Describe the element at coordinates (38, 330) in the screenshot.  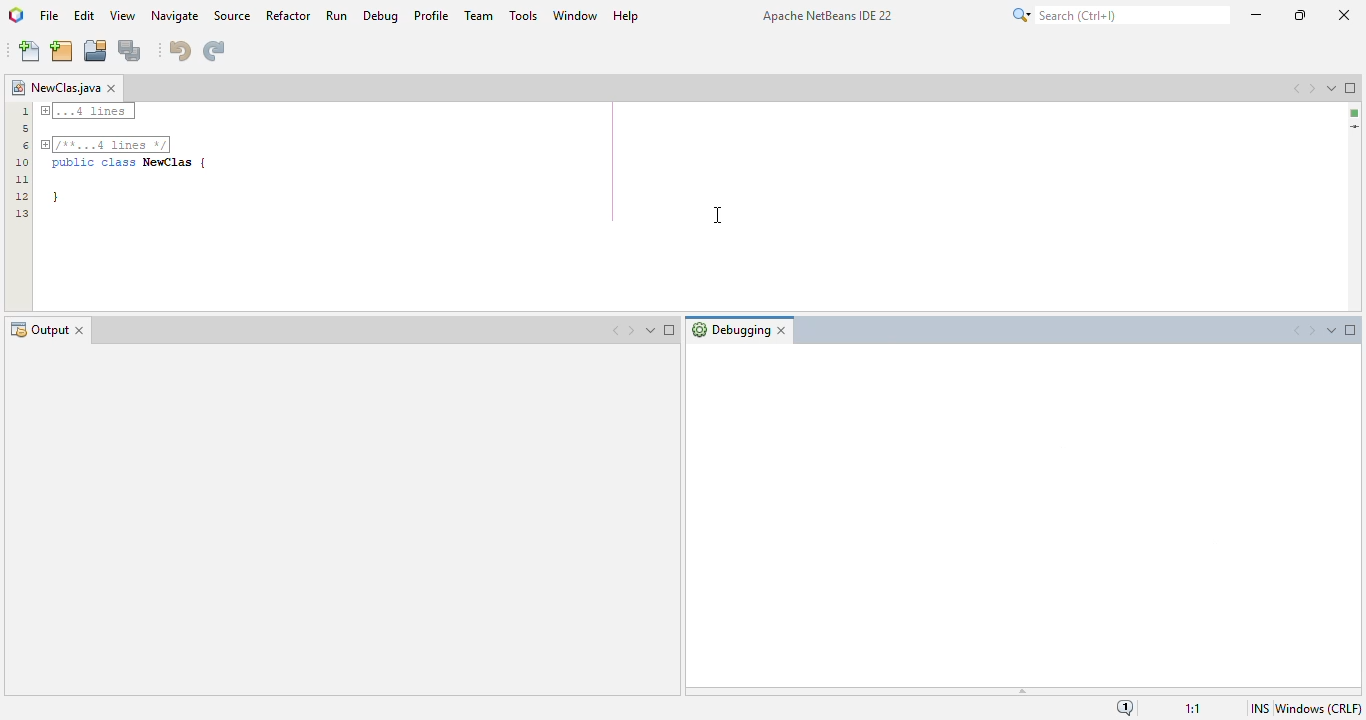
I see `Output` at that location.